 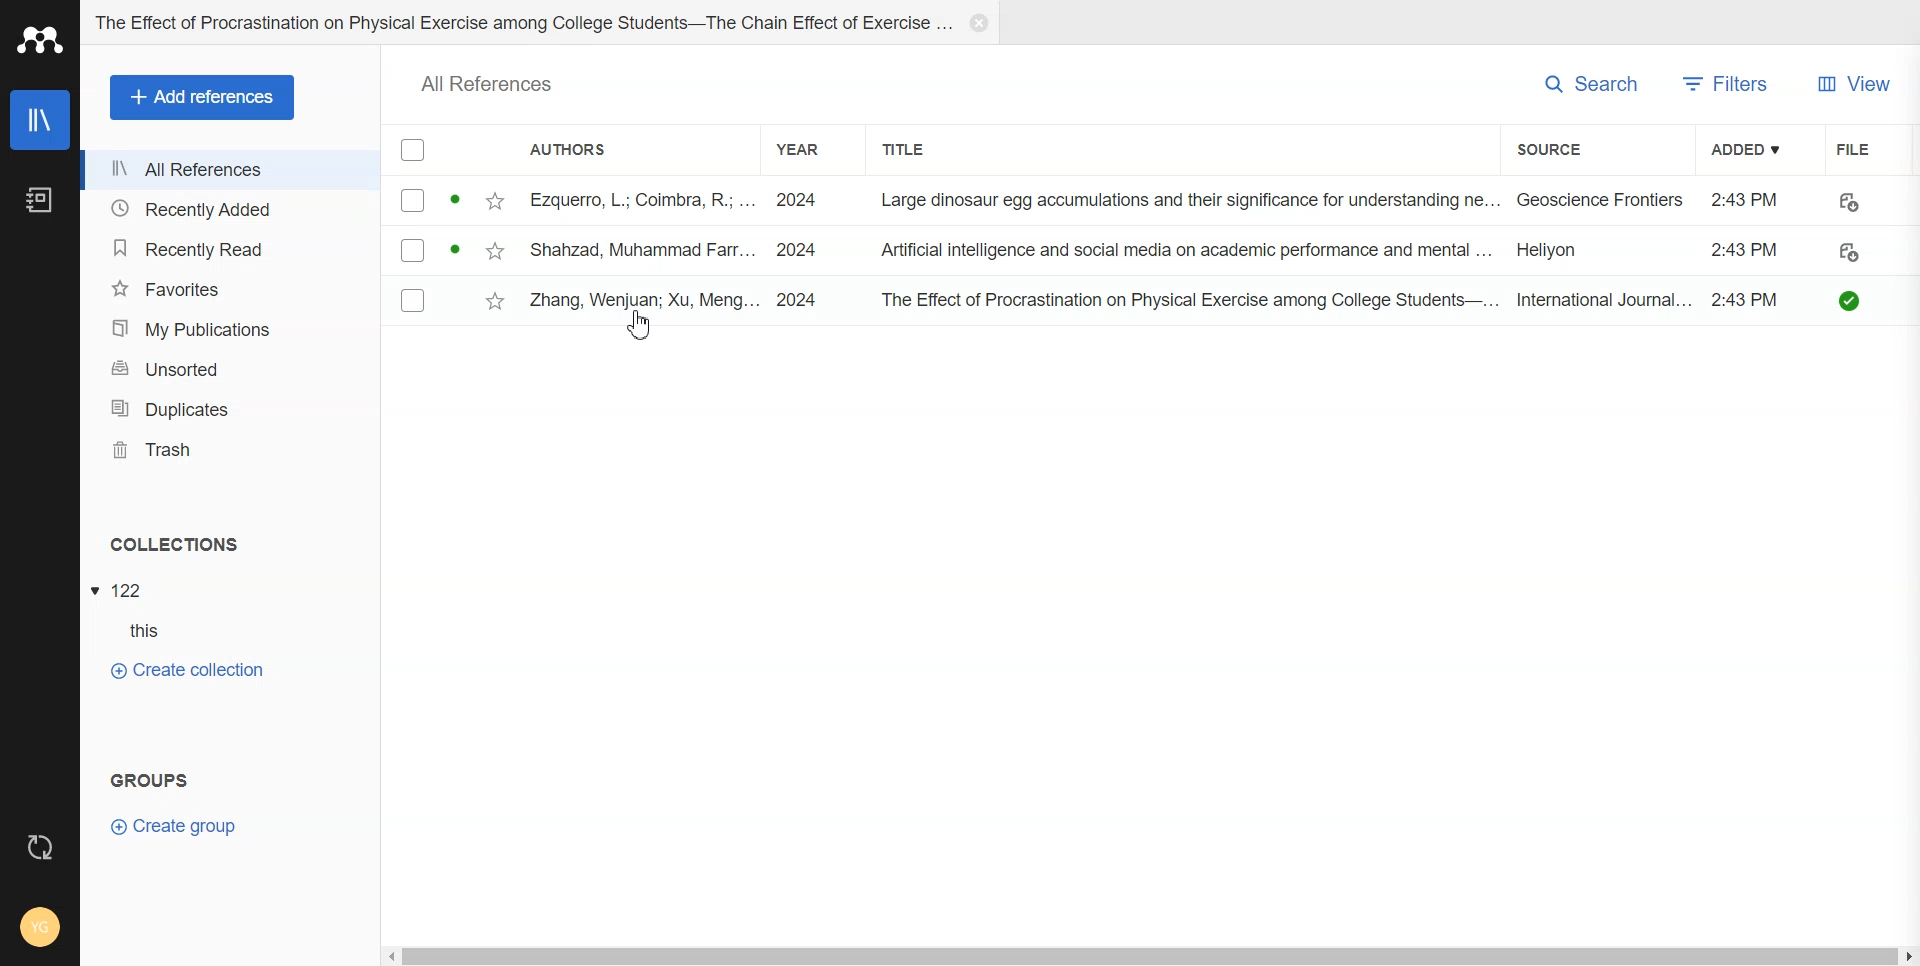 What do you see at coordinates (1554, 250) in the screenshot?
I see `Heliyon` at bounding box center [1554, 250].